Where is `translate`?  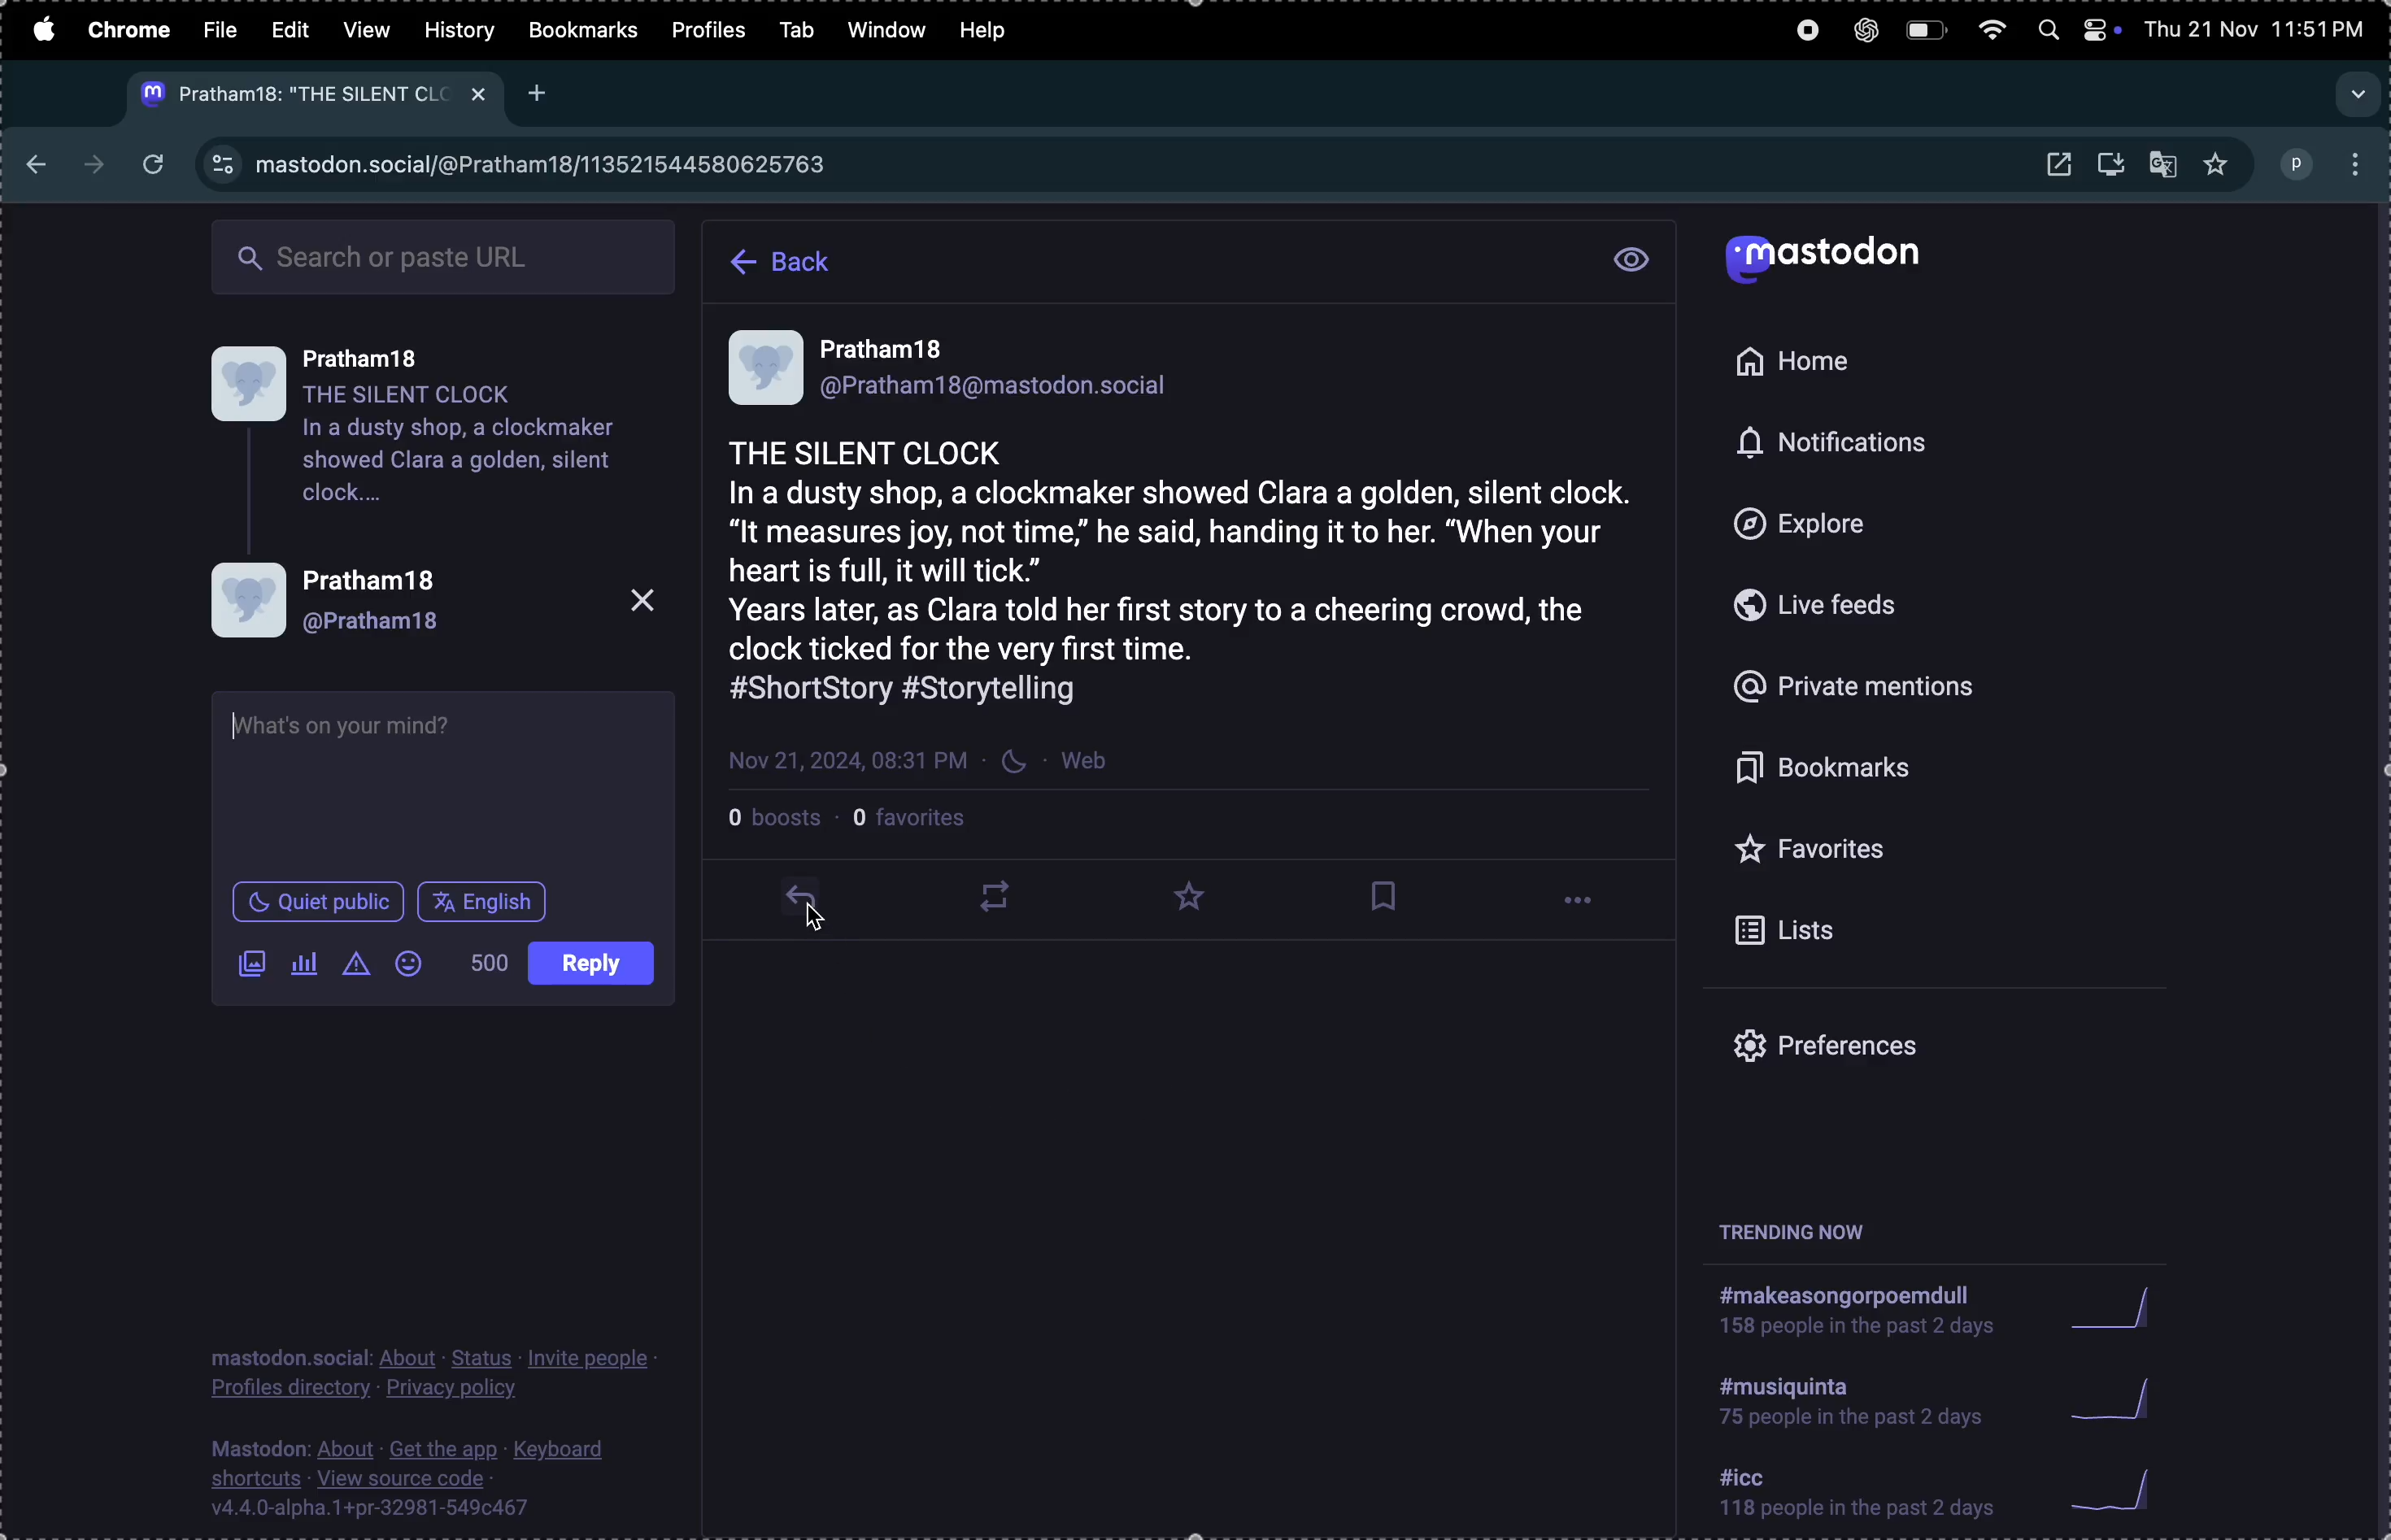
translate is located at coordinates (2166, 162).